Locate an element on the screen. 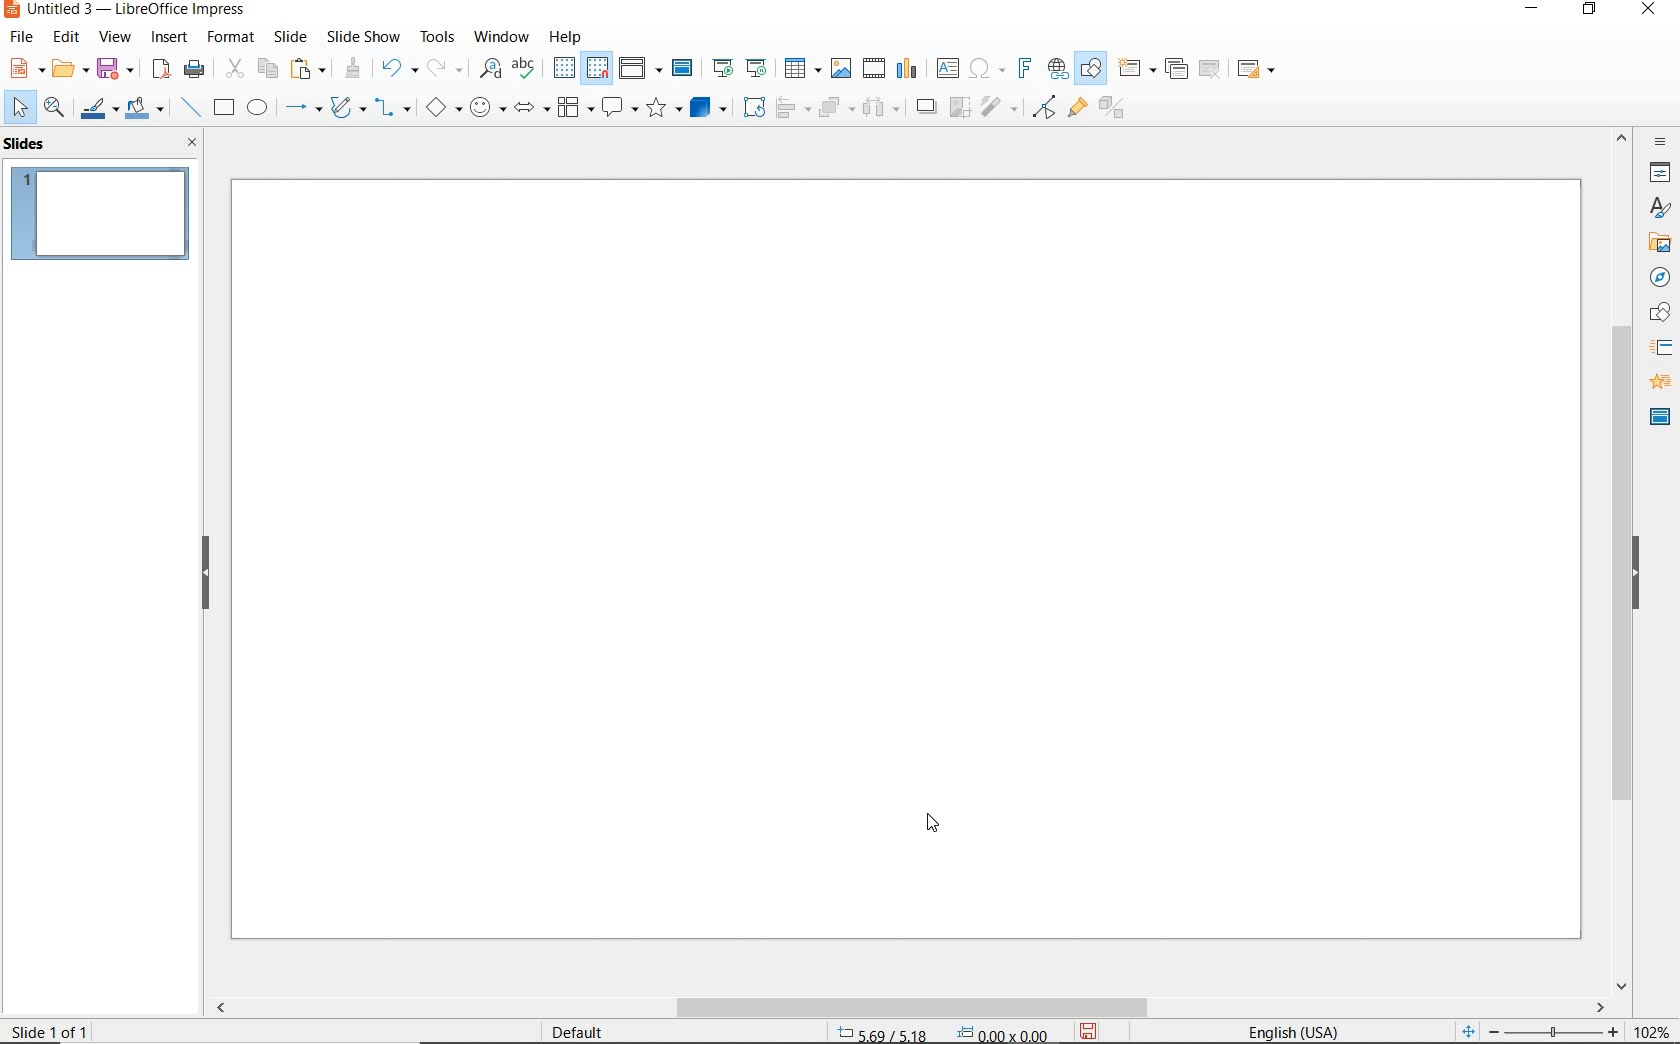  UNDO is located at coordinates (396, 69).